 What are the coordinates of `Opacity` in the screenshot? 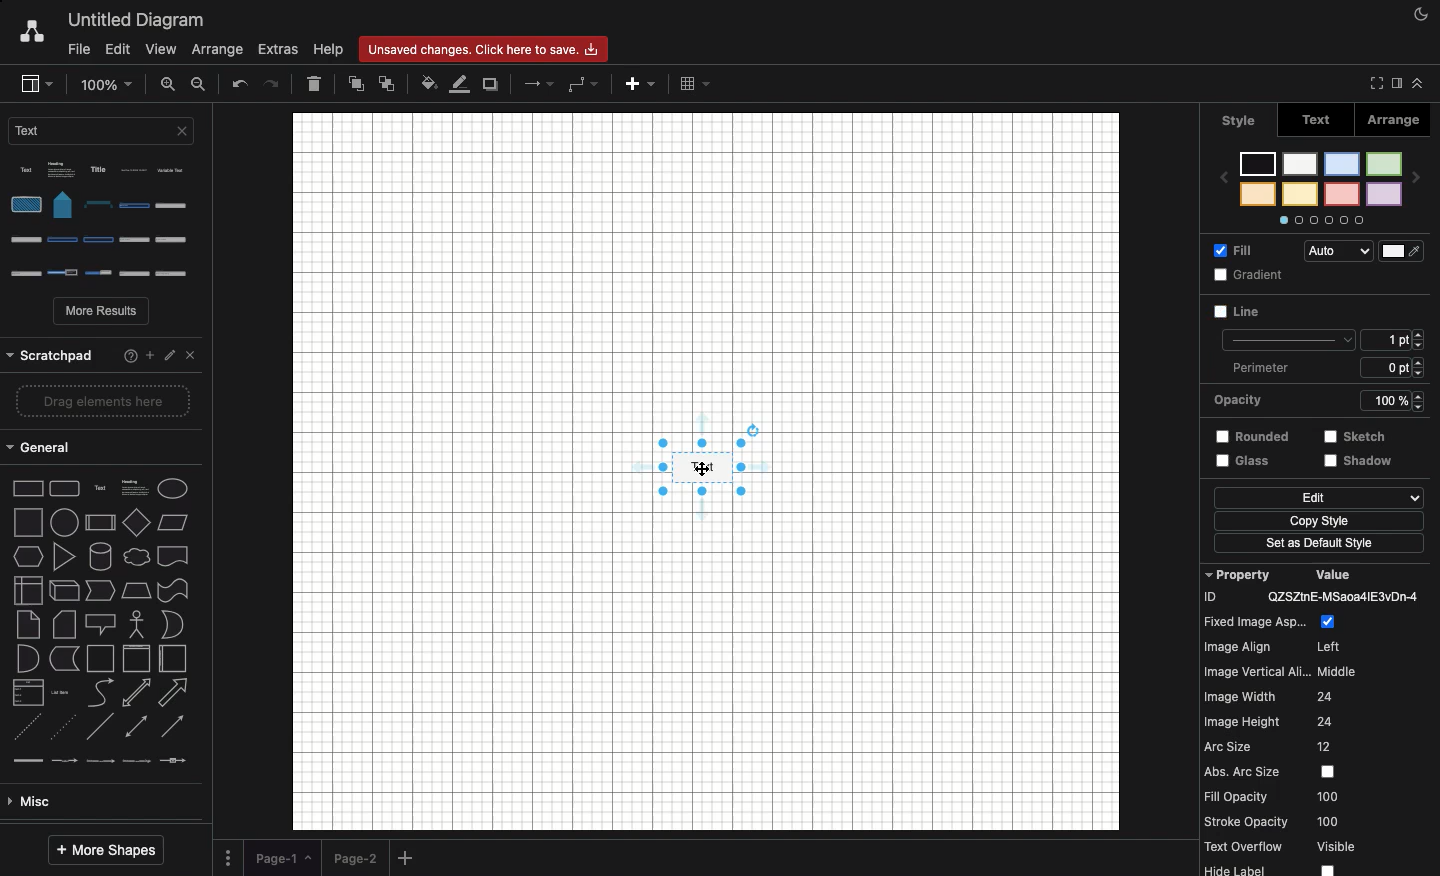 It's located at (1327, 367).